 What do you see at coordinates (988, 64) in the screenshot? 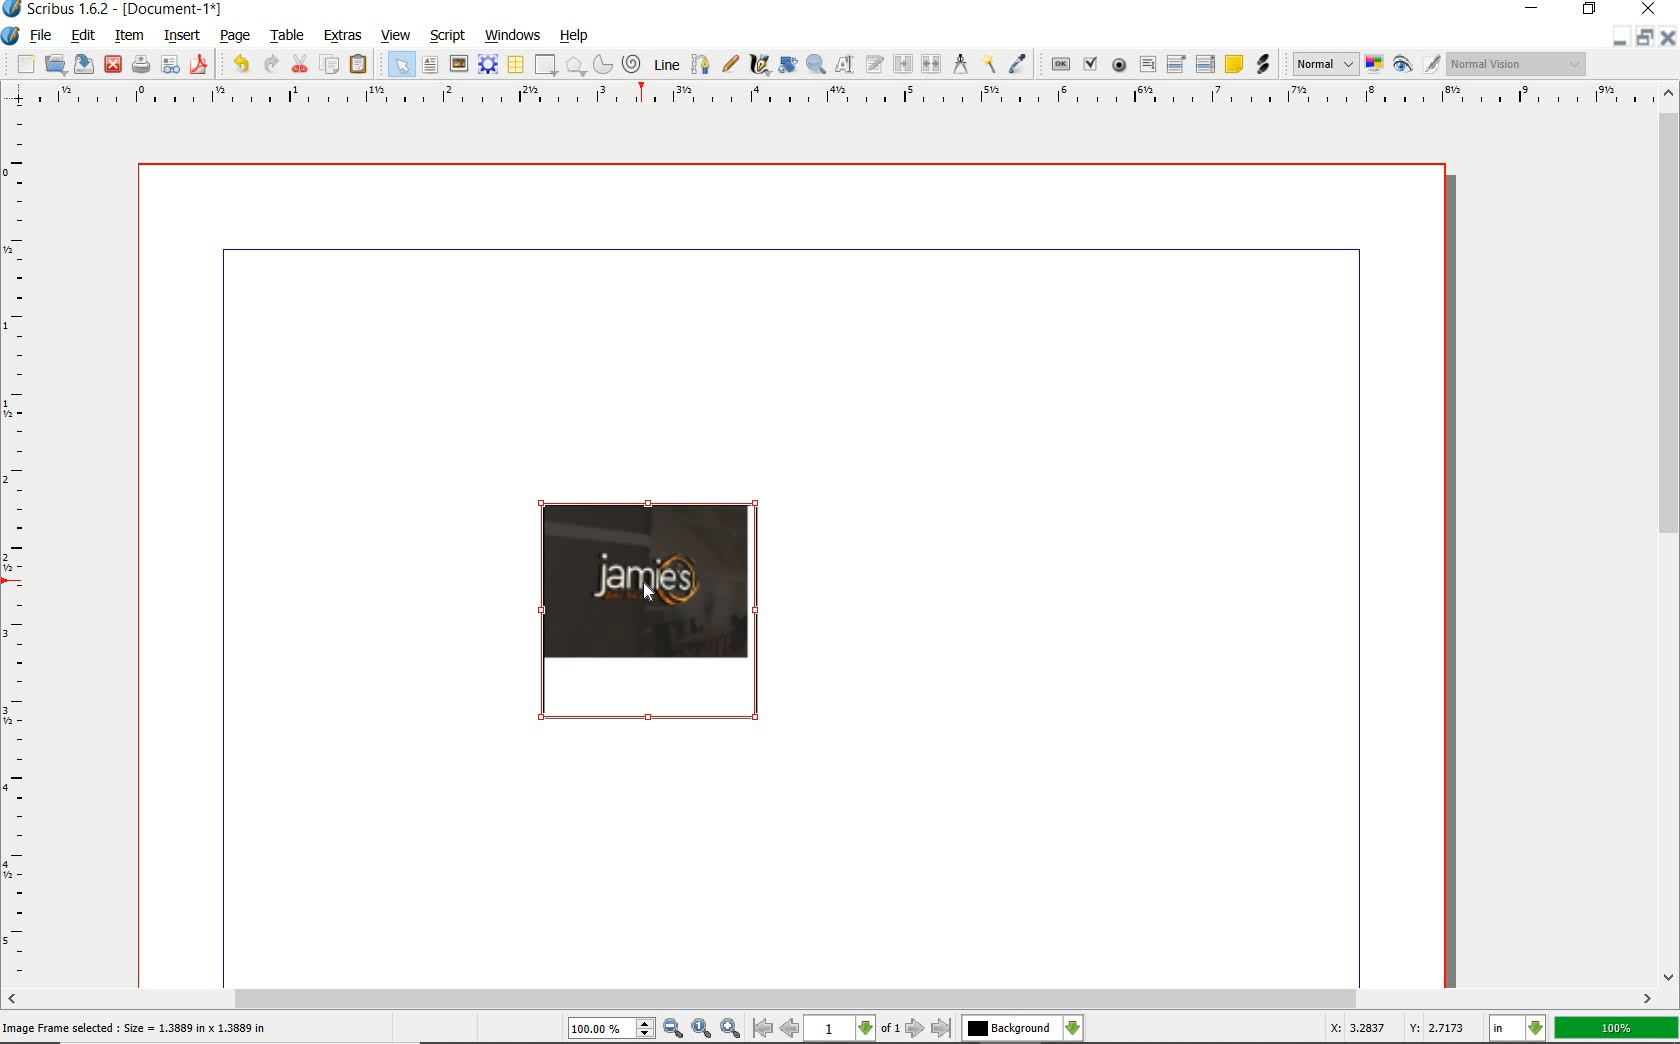
I see `copy item properties` at bounding box center [988, 64].